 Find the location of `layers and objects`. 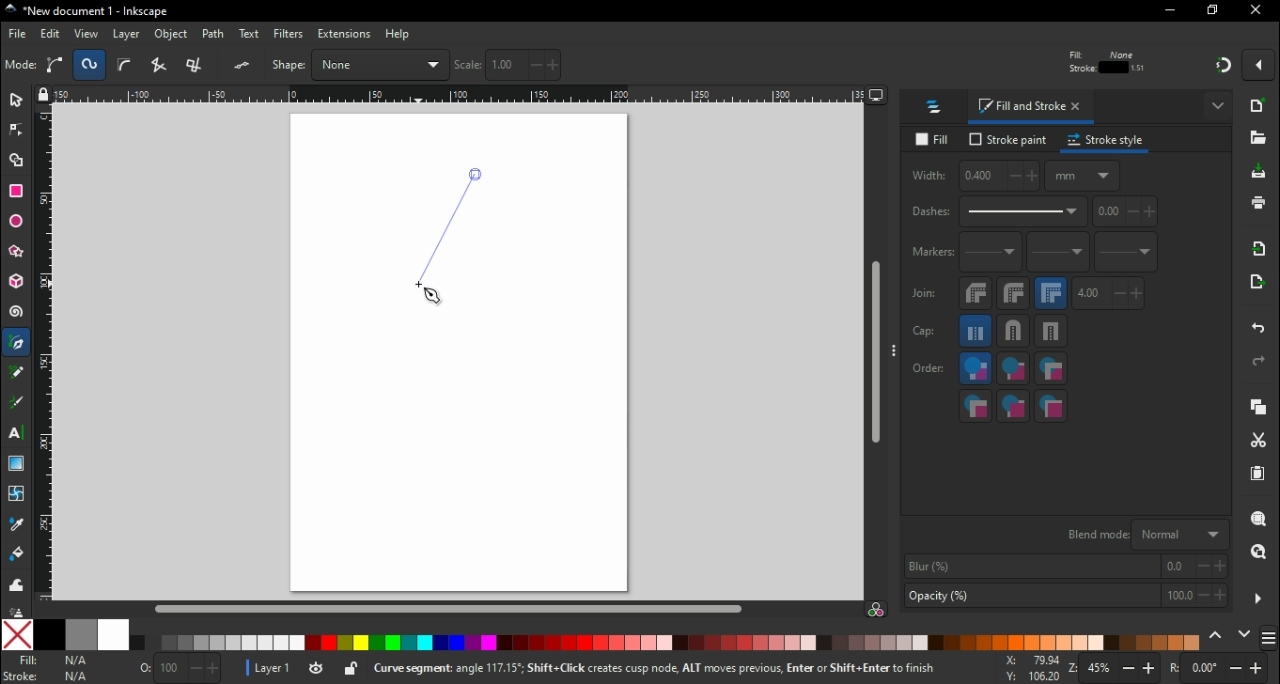

layers and objects is located at coordinates (937, 109).